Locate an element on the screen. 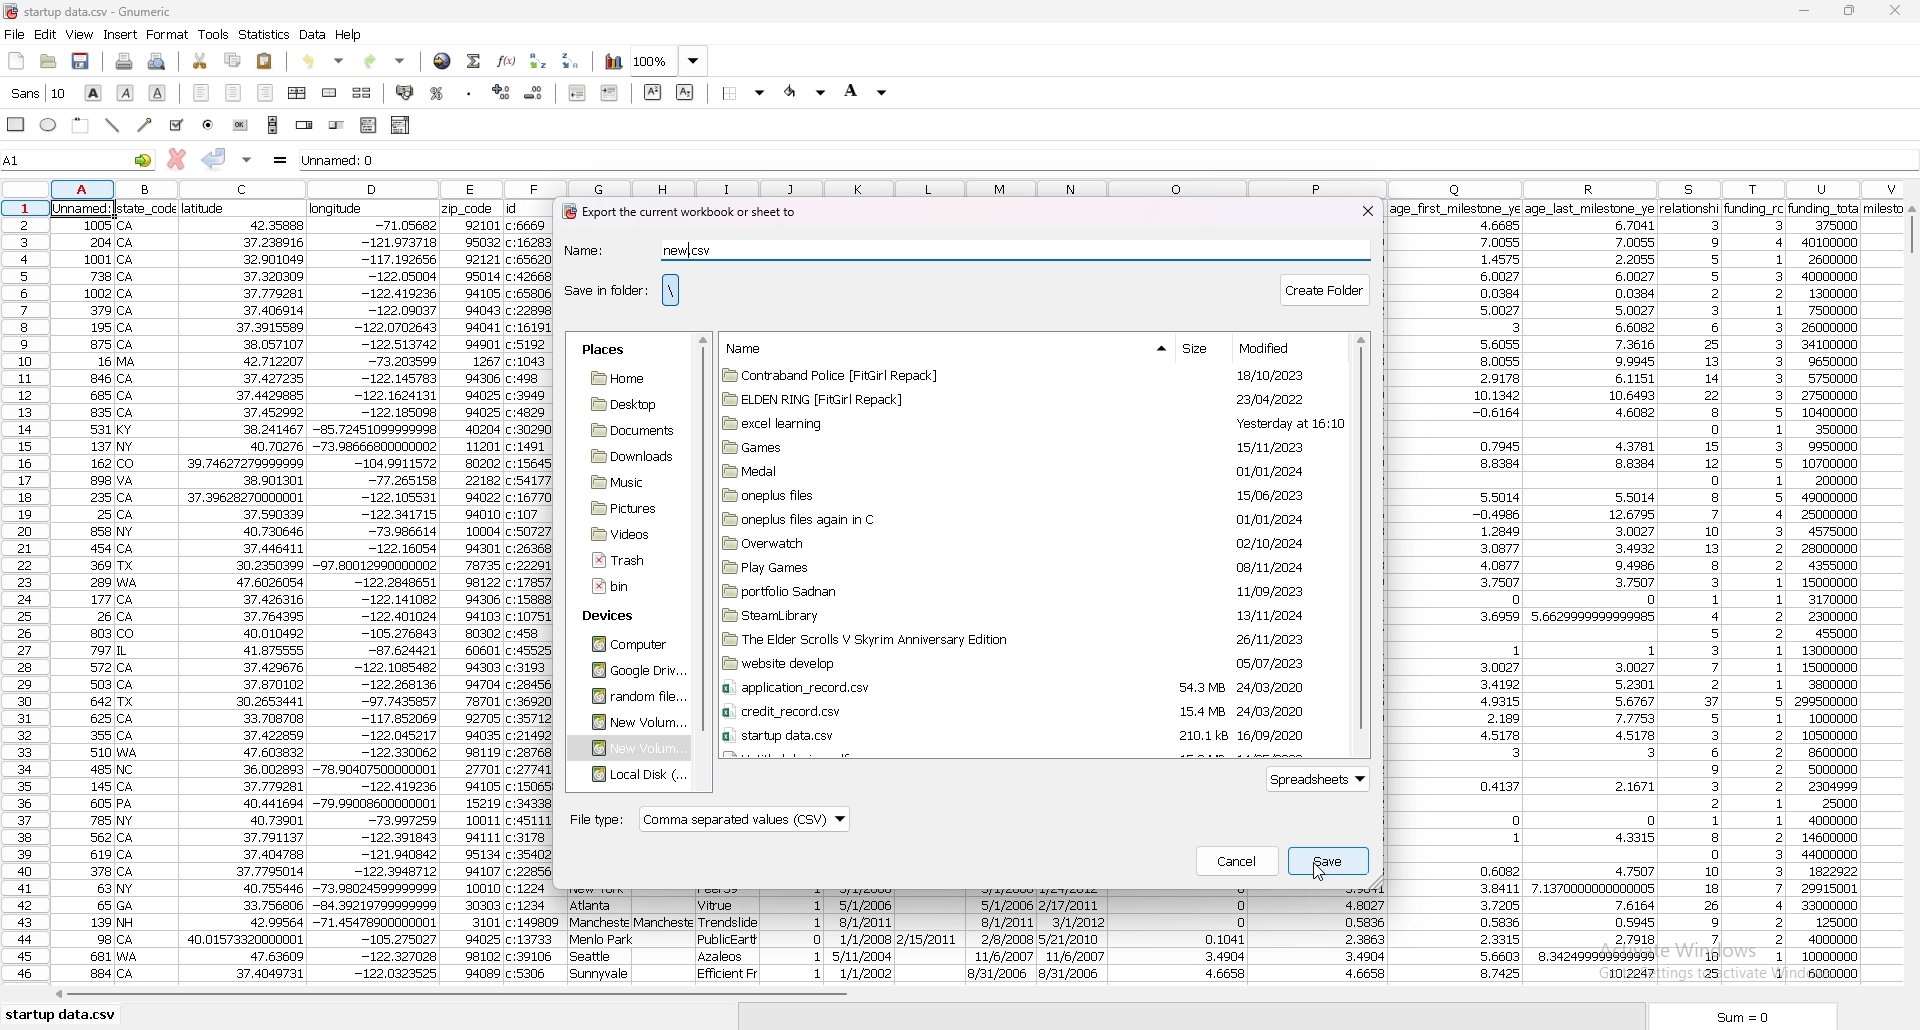 This screenshot has width=1920, height=1030. folder is located at coordinates (1030, 544).